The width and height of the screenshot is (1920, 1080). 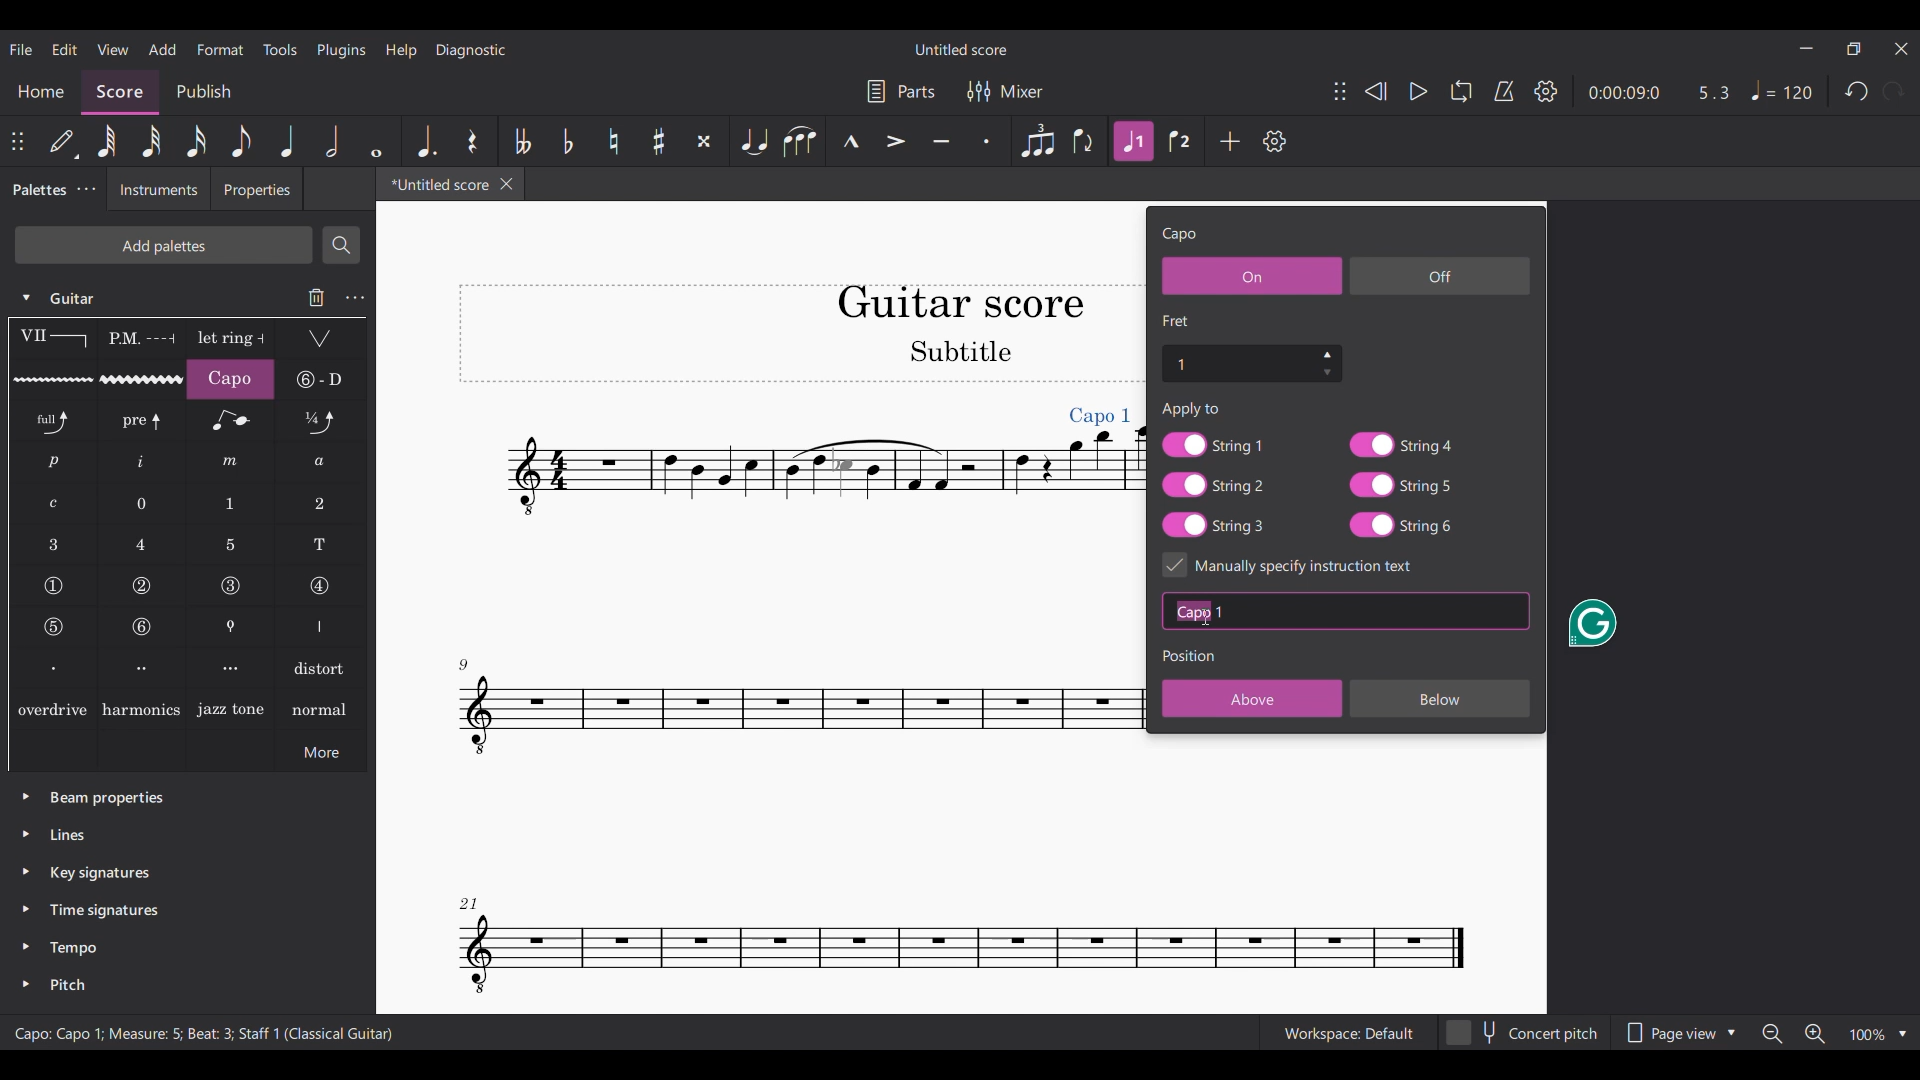 What do you see at coordinates (522, 141) in the screenshot?
I see `Toggle double flat` at bounding box center [522, 141].